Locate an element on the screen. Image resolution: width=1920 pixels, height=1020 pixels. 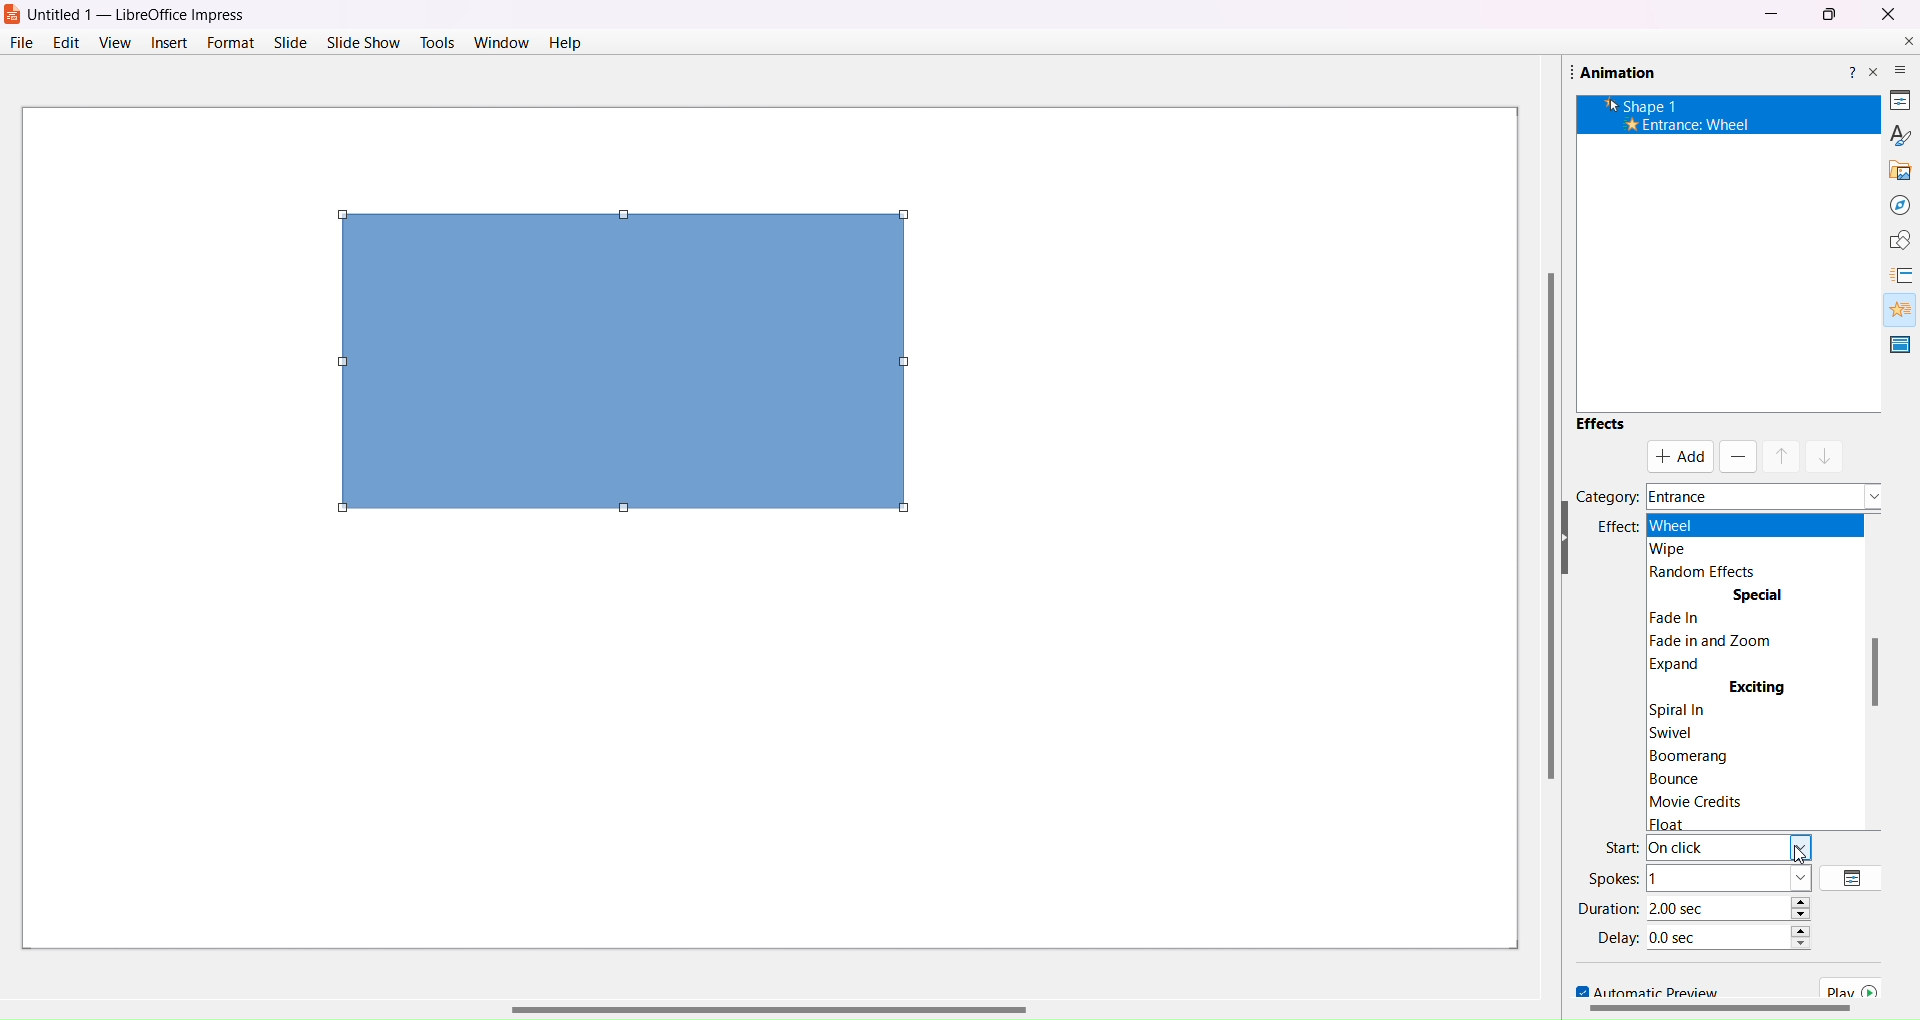
Animations is located at coordinates (1893, 306).